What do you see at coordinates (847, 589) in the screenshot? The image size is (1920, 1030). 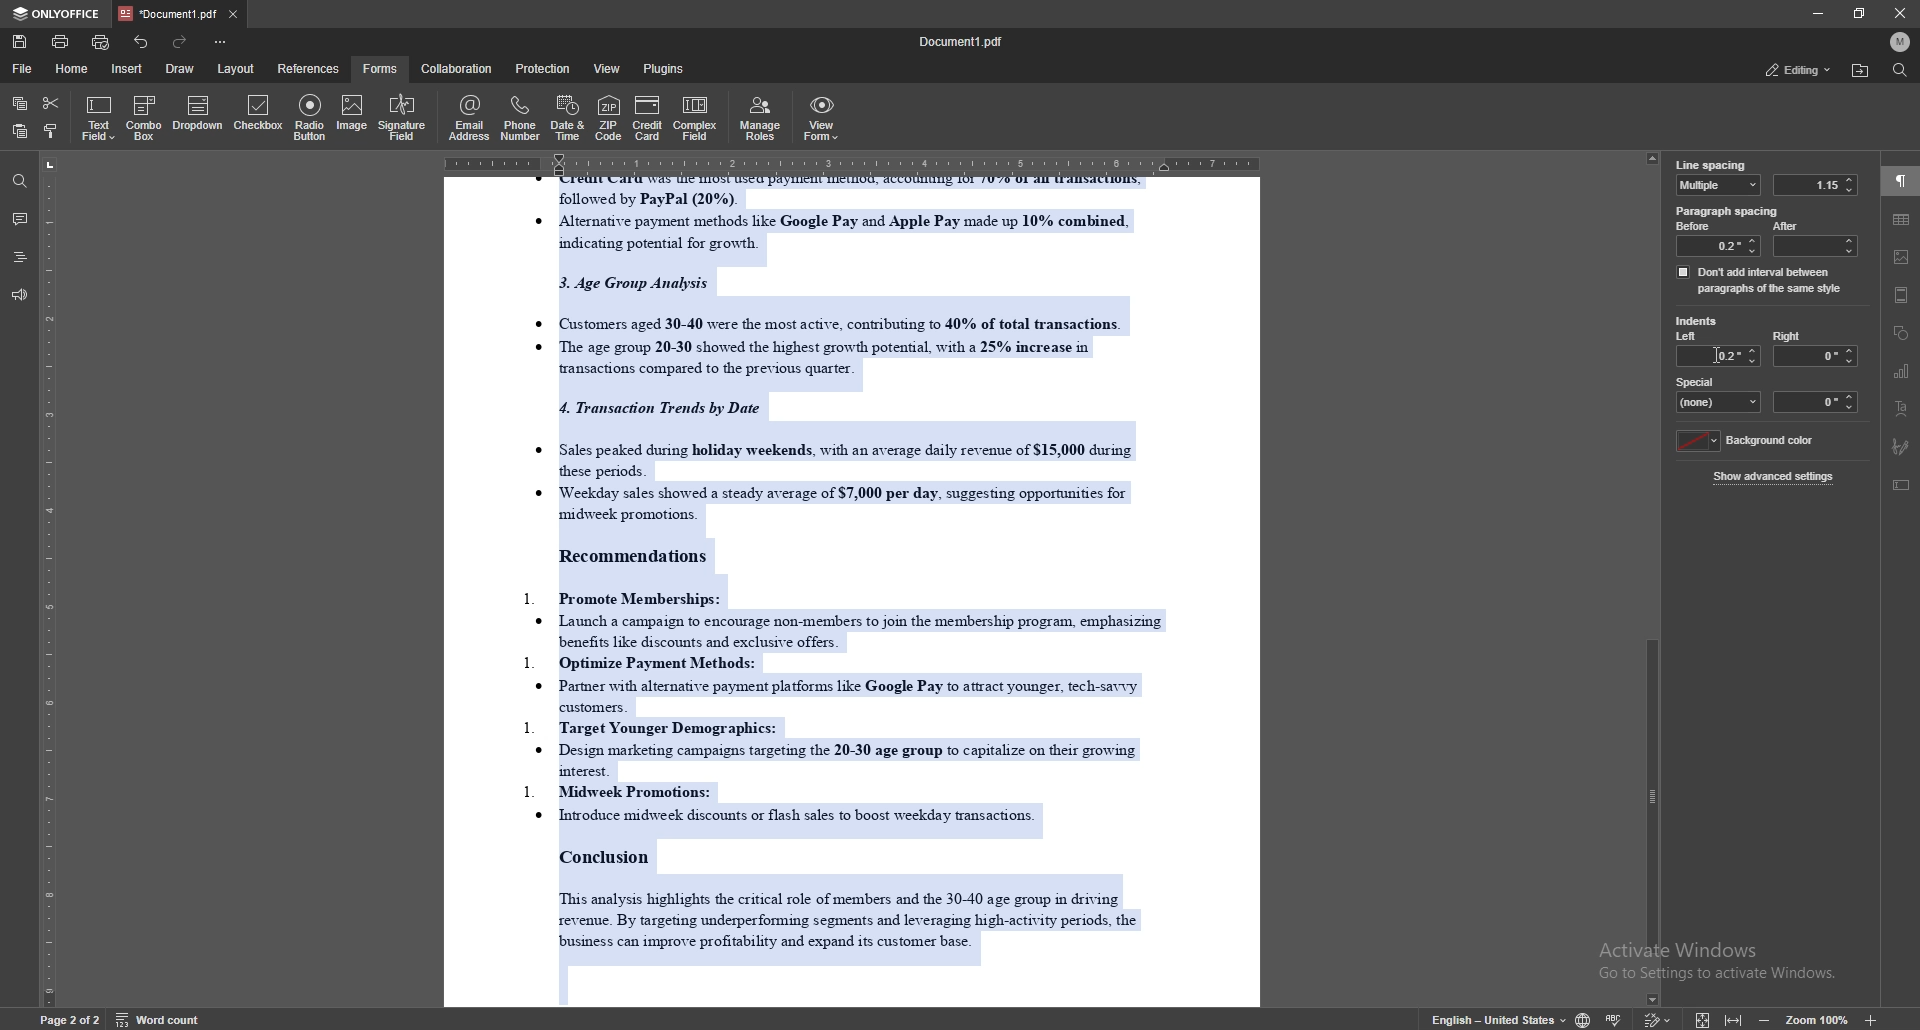 I see `document` at bounding box center [847, 589].